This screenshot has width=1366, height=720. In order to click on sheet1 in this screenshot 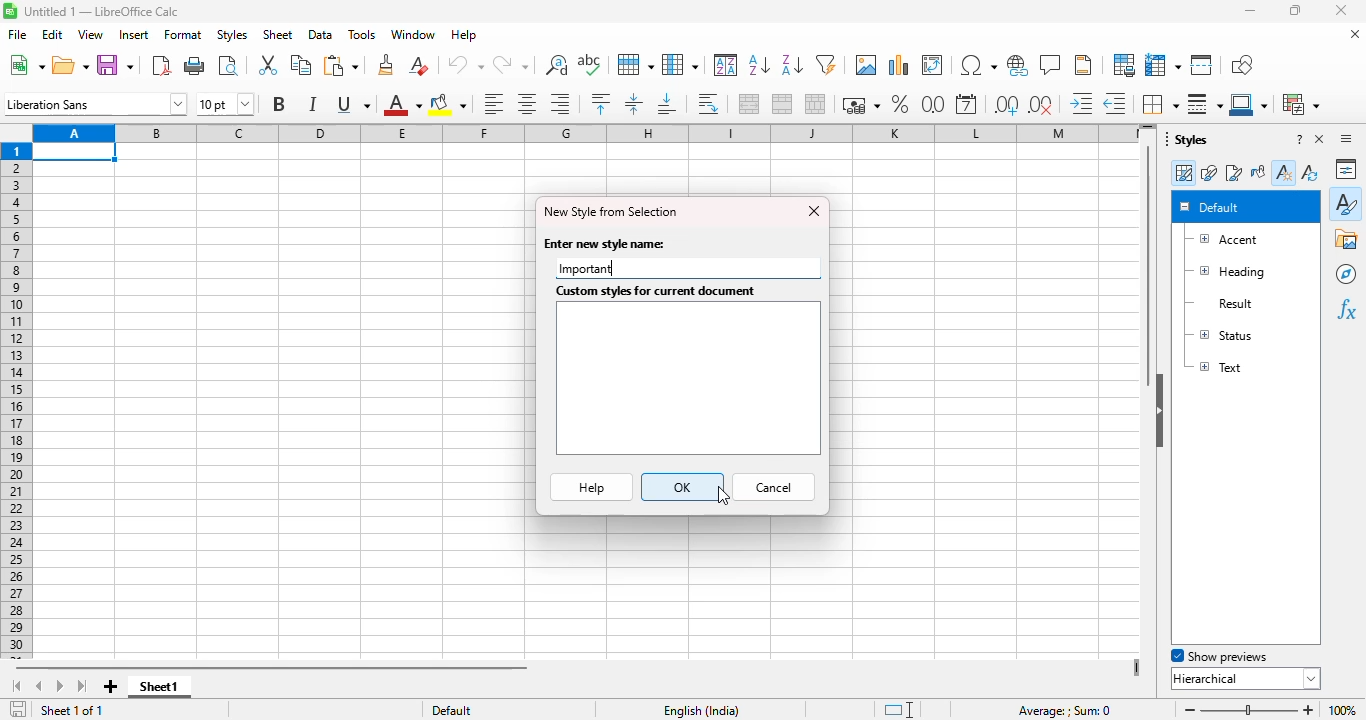, I will do `click(159, 687)`.